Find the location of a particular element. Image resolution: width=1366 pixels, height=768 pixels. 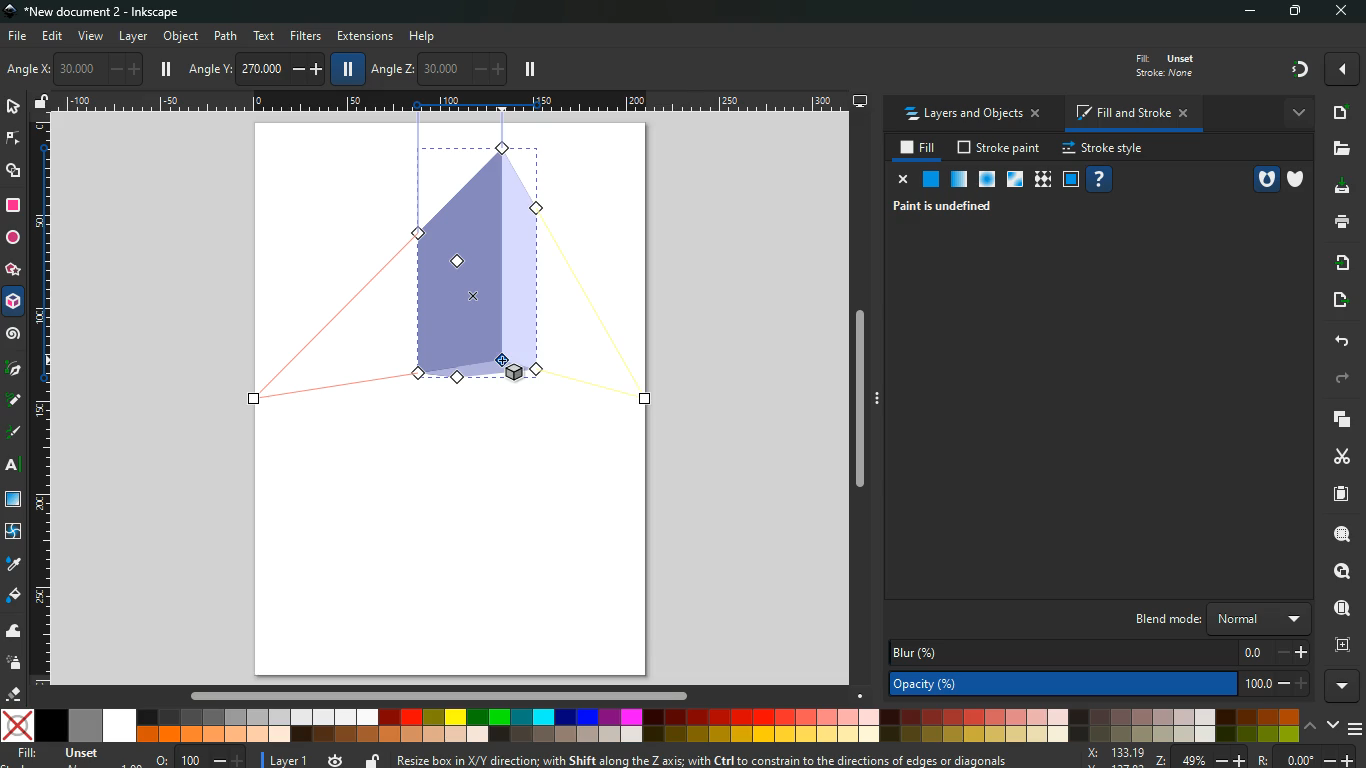

message is located at coordinates (729, 759).